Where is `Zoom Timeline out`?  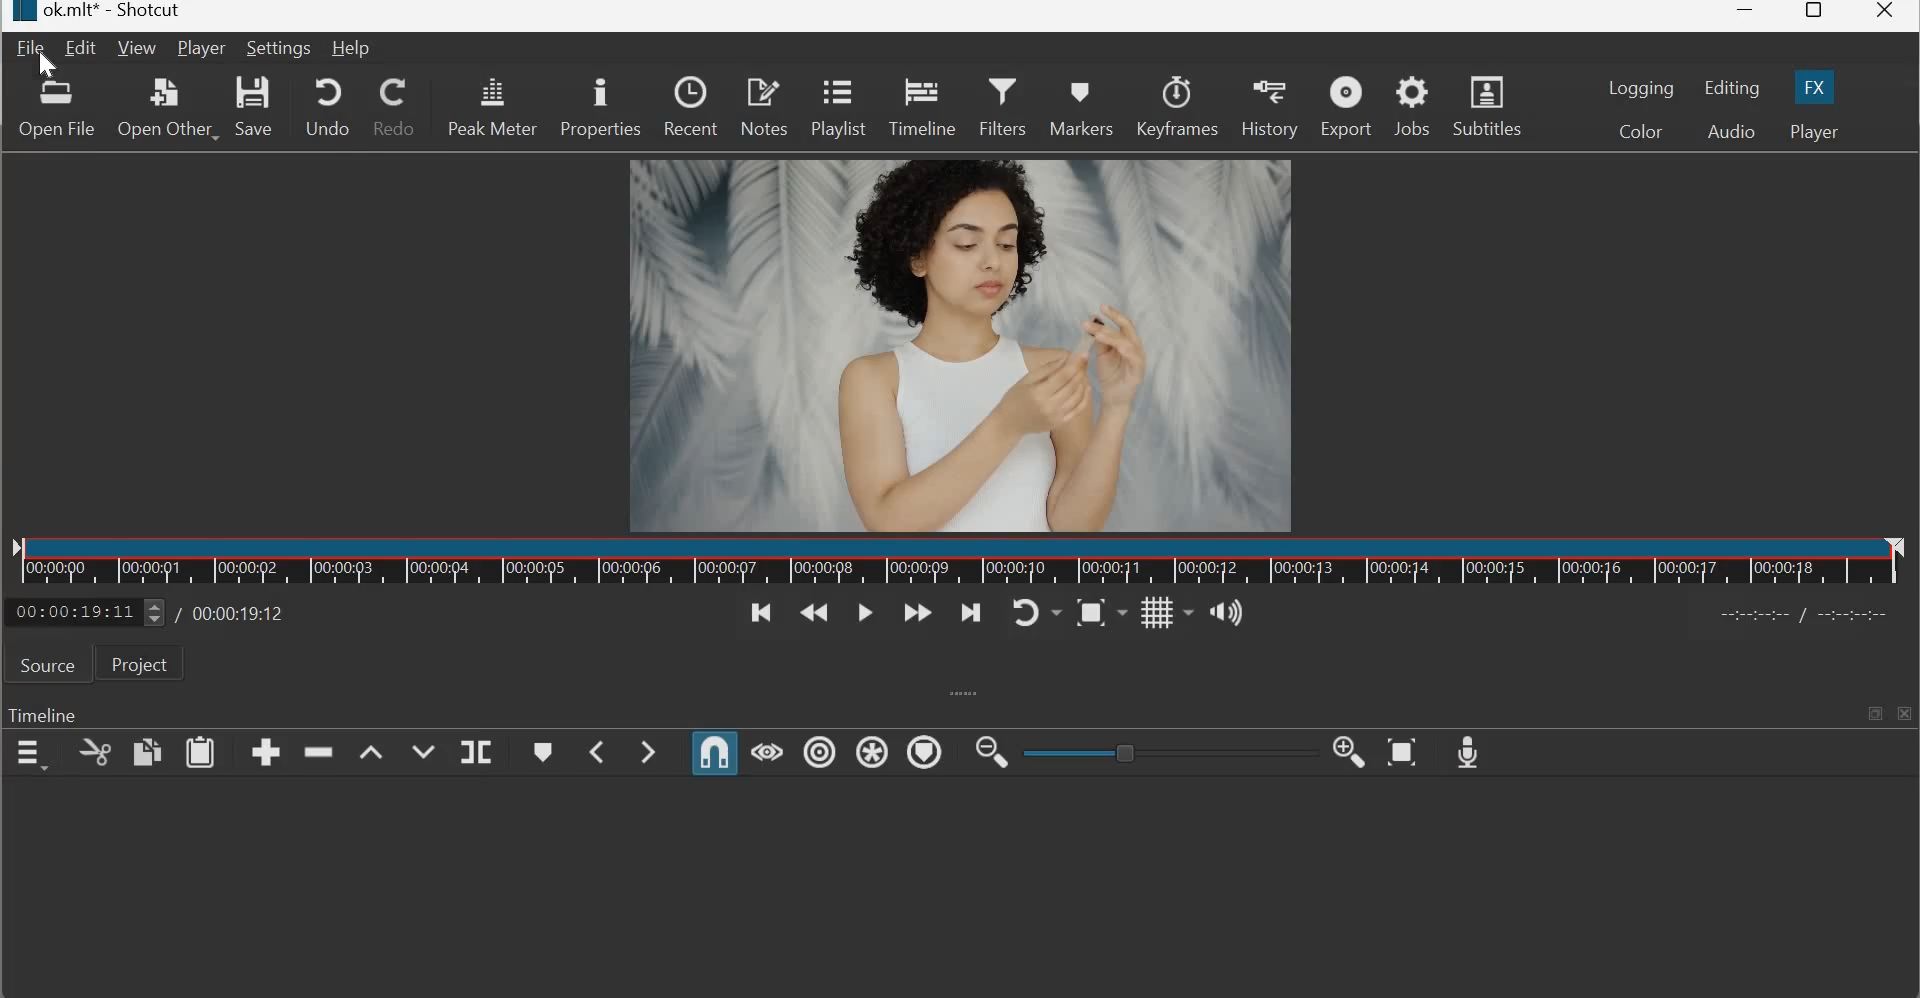 Zoom Timeline out is located at coordinates (991, 751).